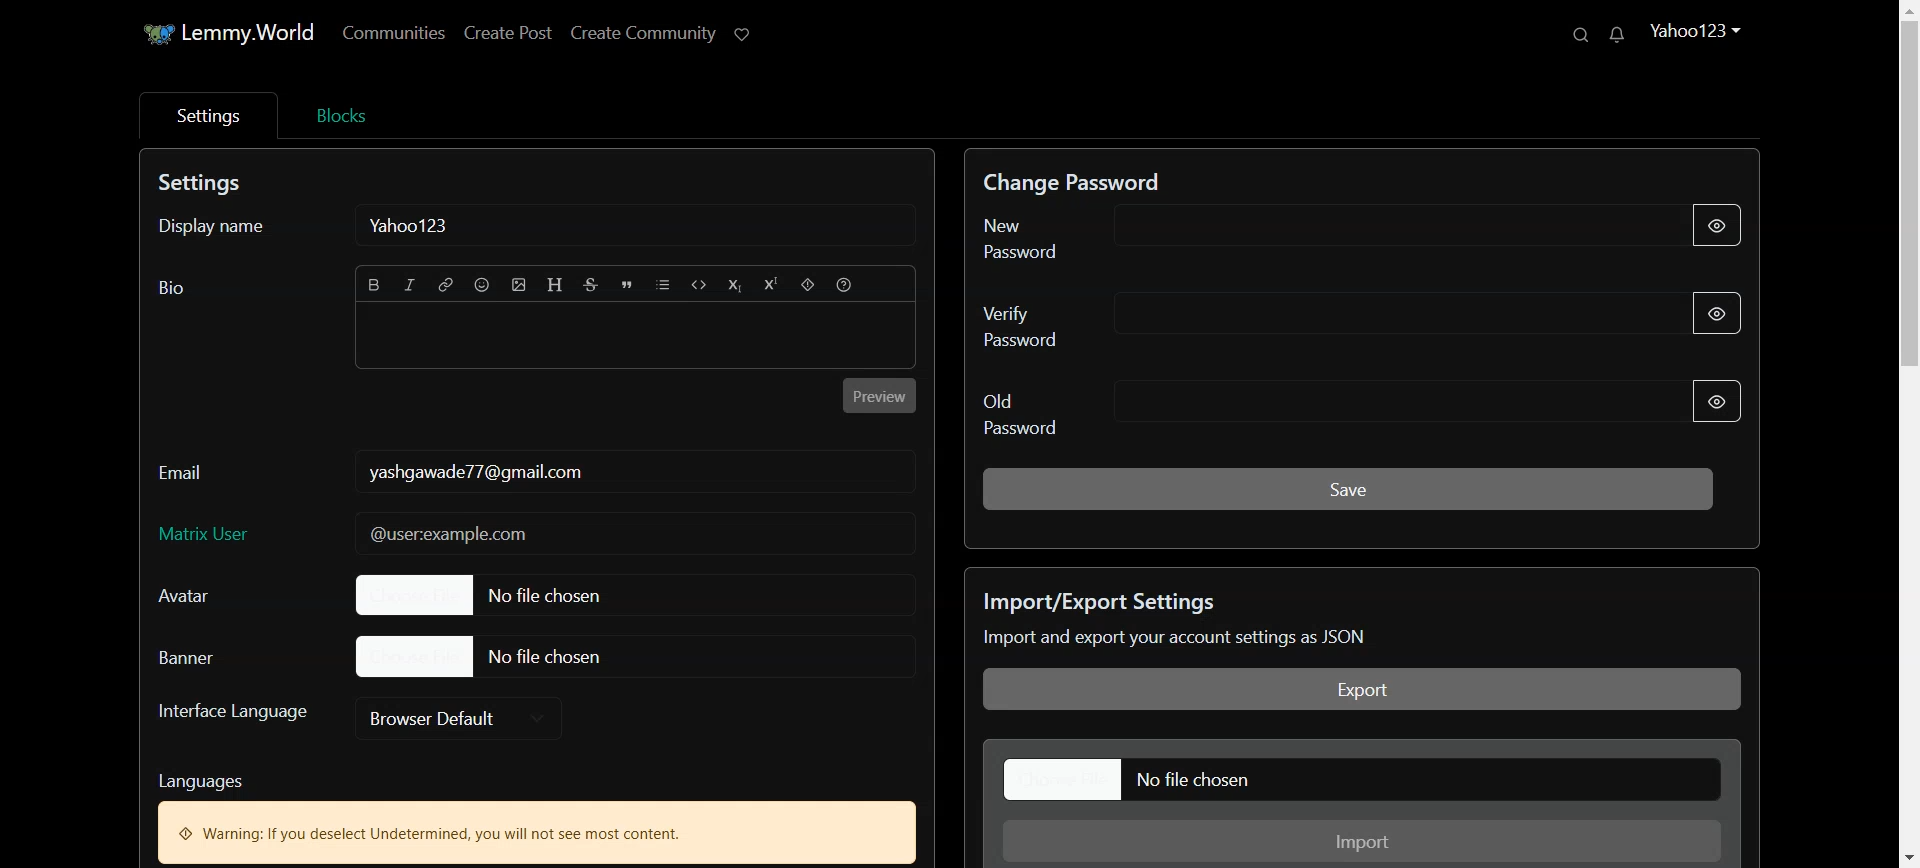  I want to click on Lemmy. World, so click(214, 34).